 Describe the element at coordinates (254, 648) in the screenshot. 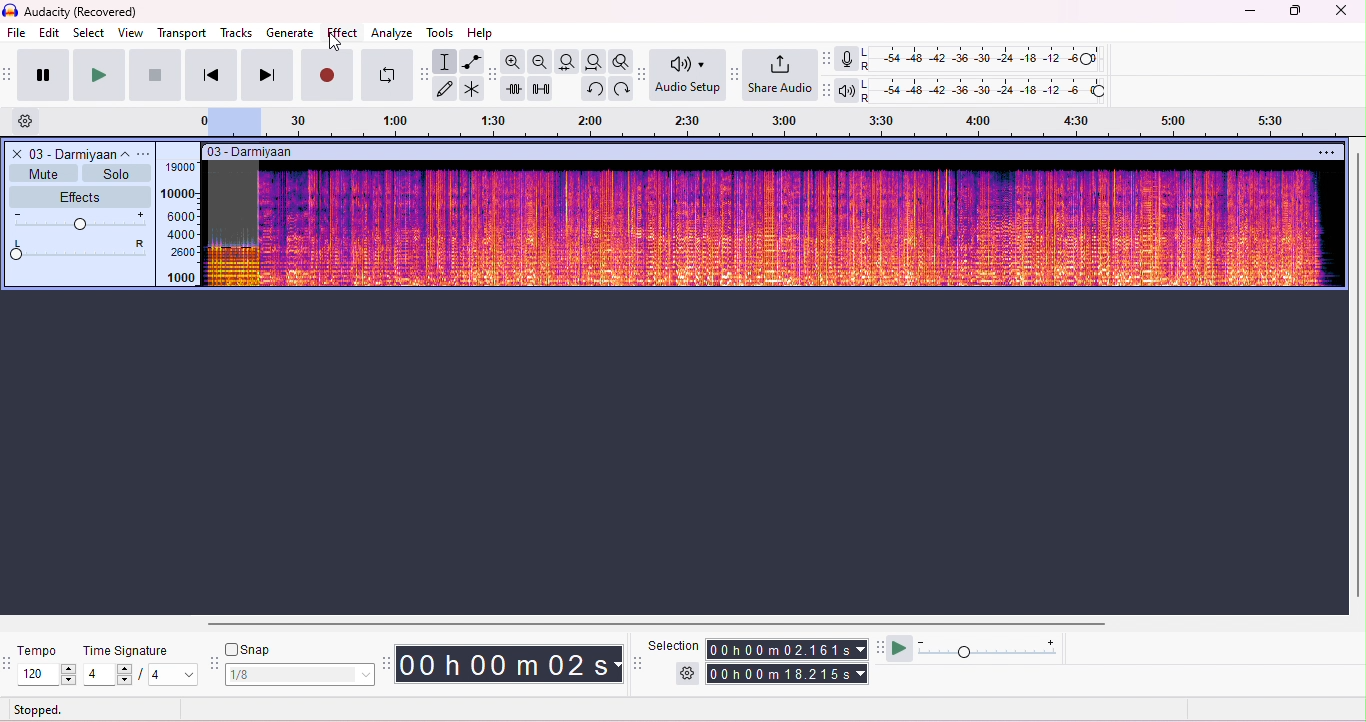

I see `snap` at that location.